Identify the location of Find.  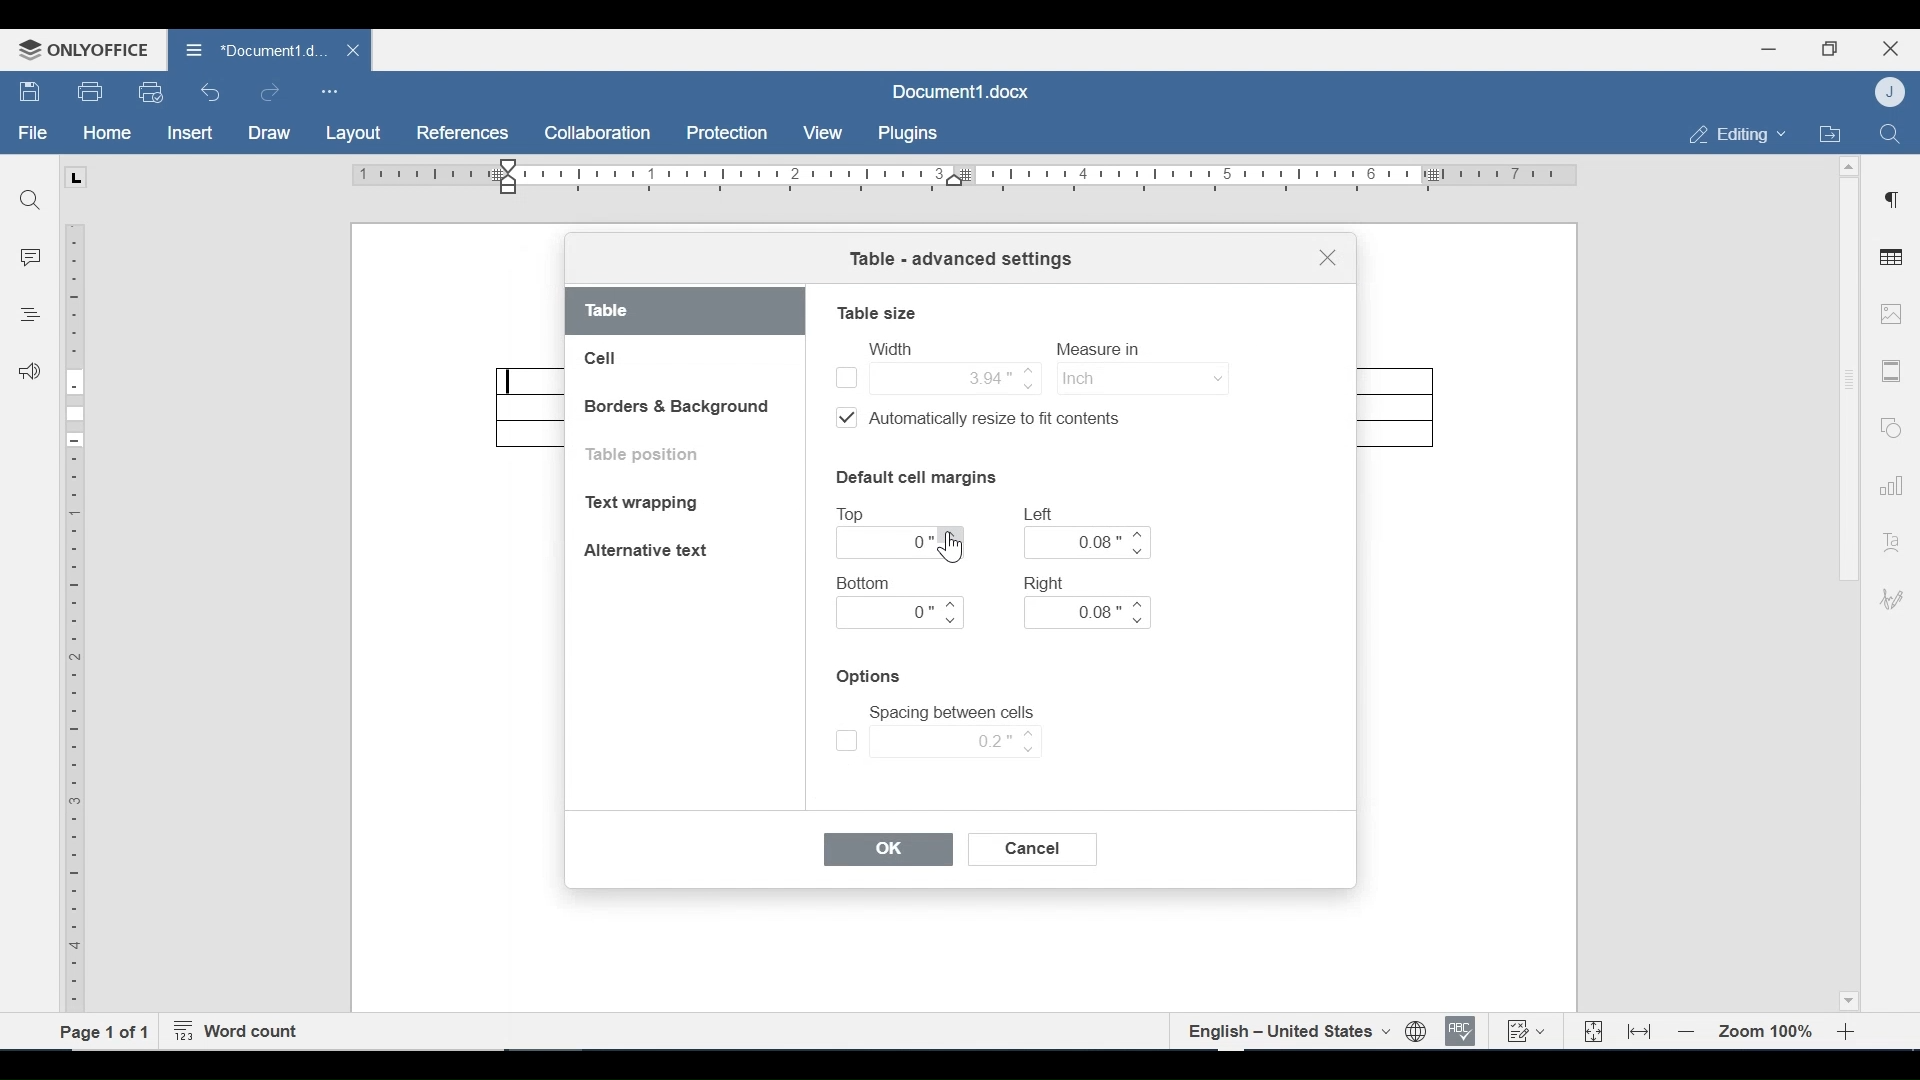
(1889, 132).